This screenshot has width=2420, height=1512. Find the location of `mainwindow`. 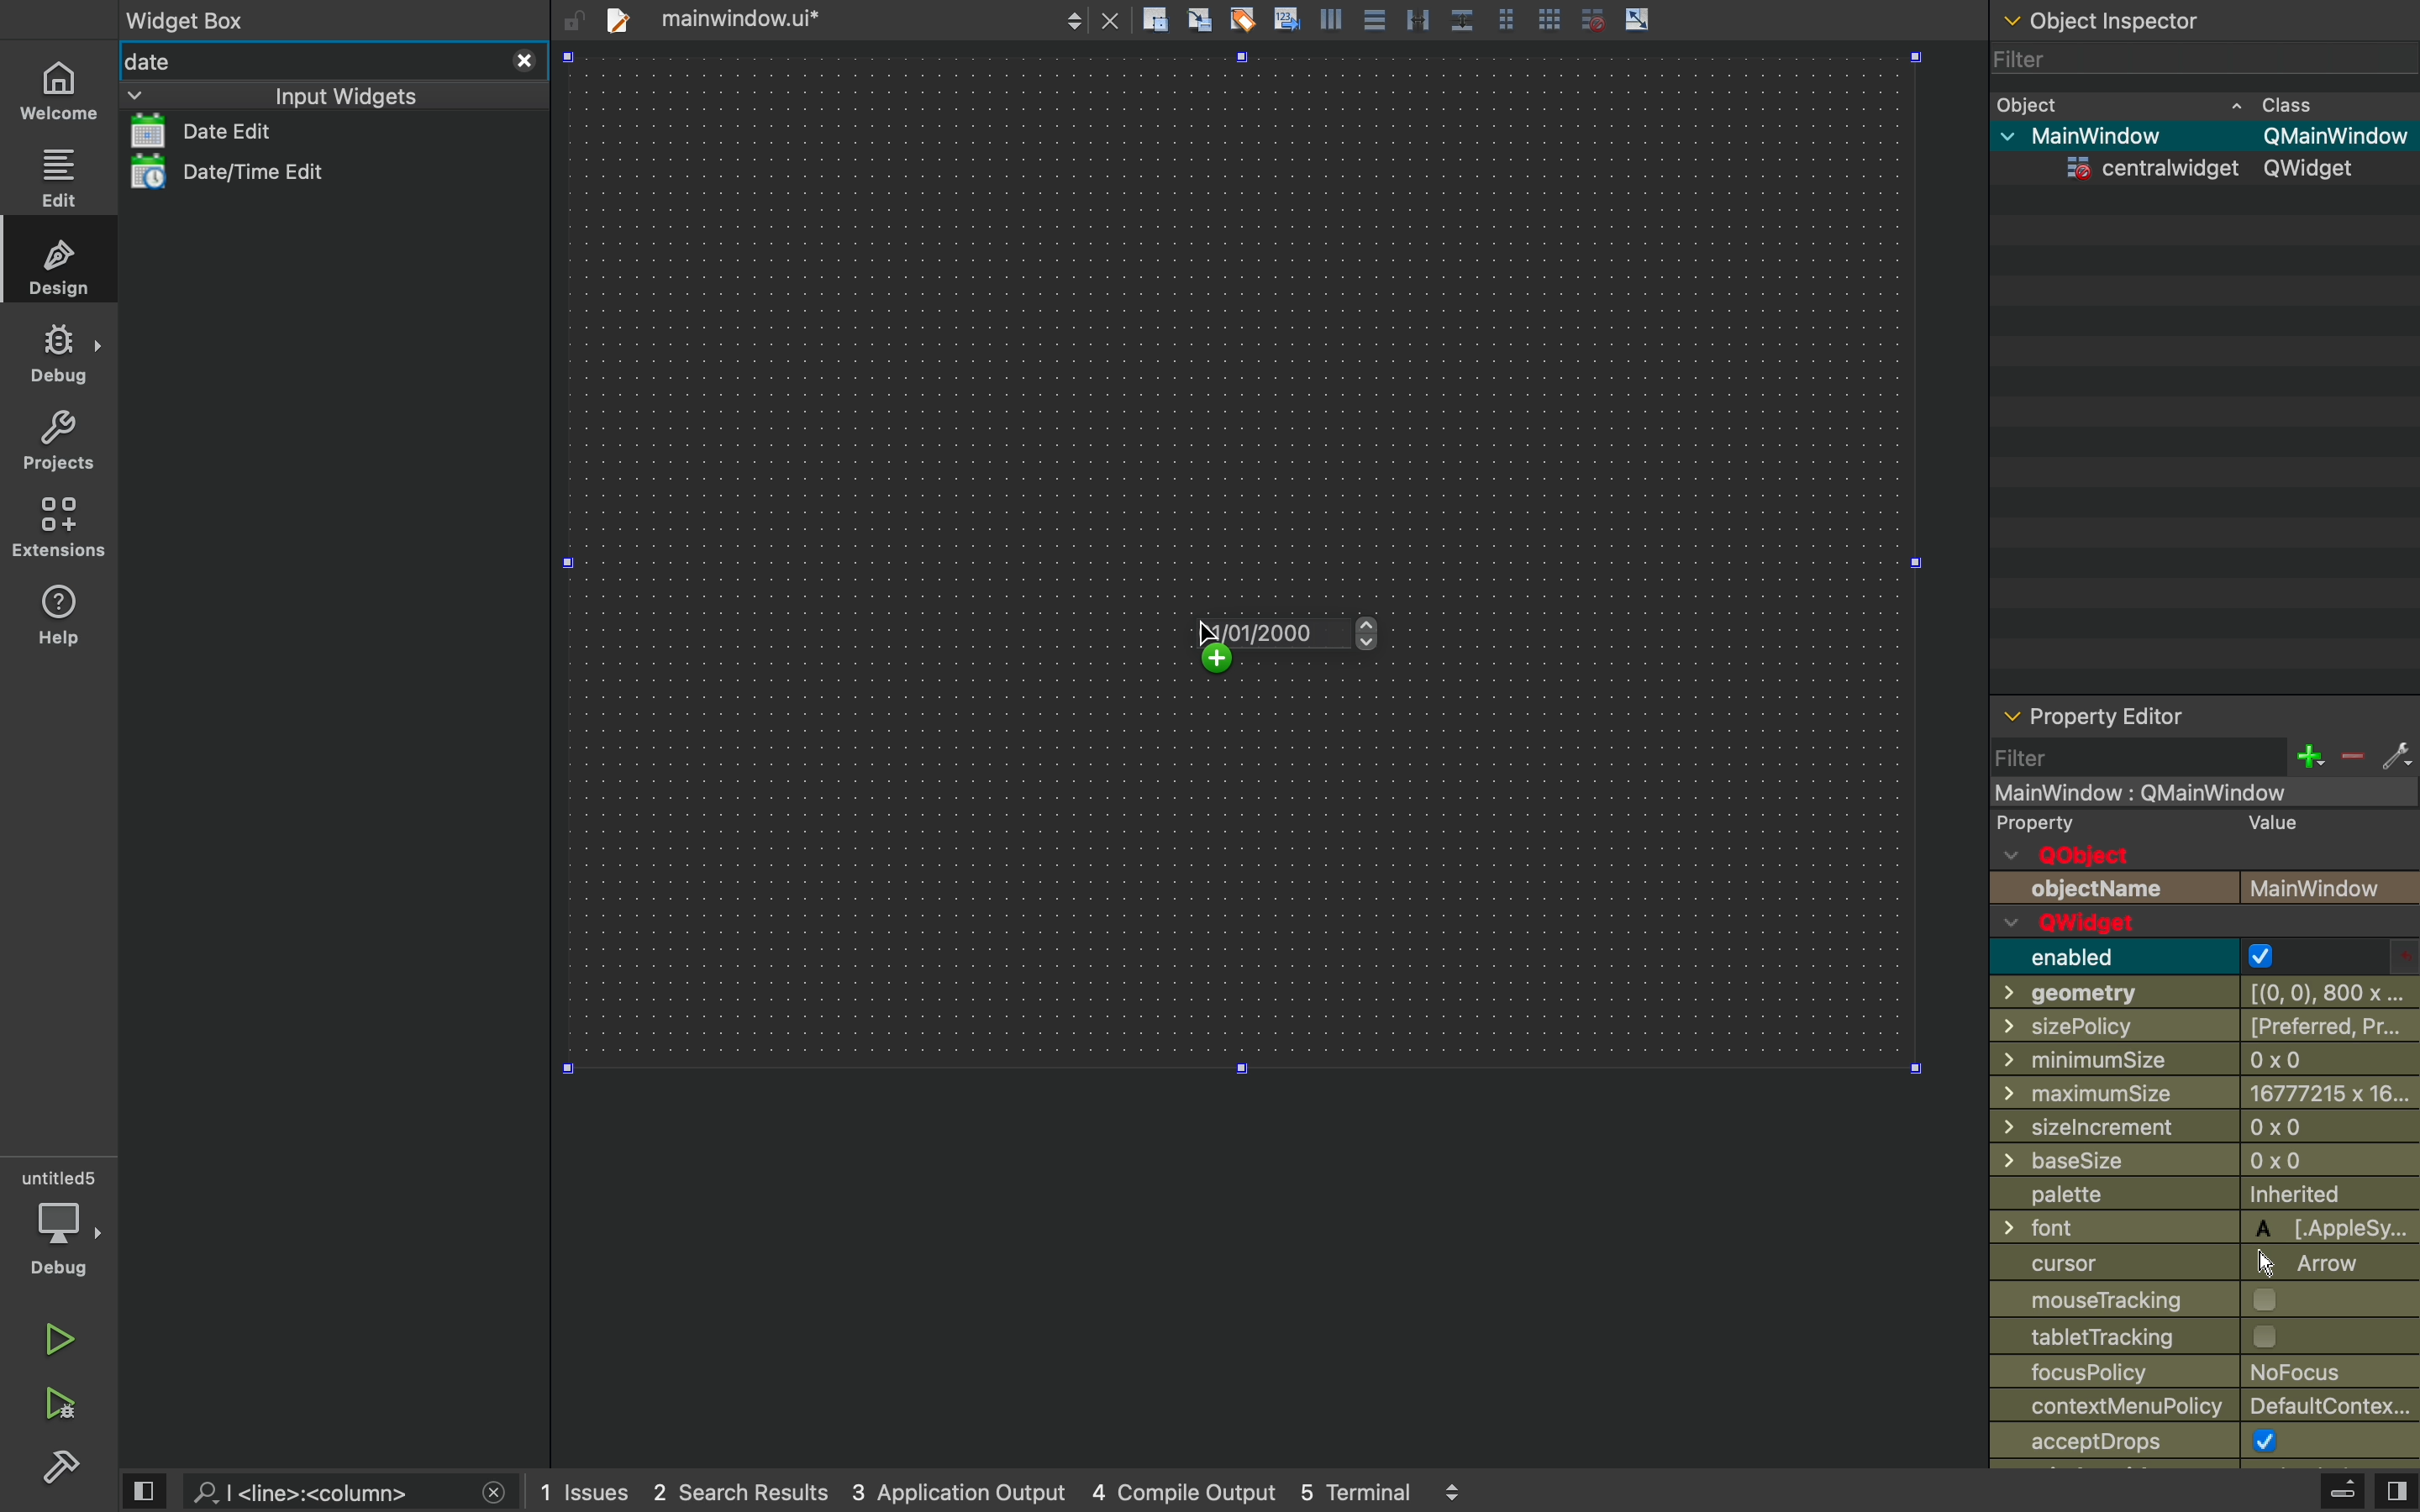

mainwindow is located at coordinates (2200, 792).